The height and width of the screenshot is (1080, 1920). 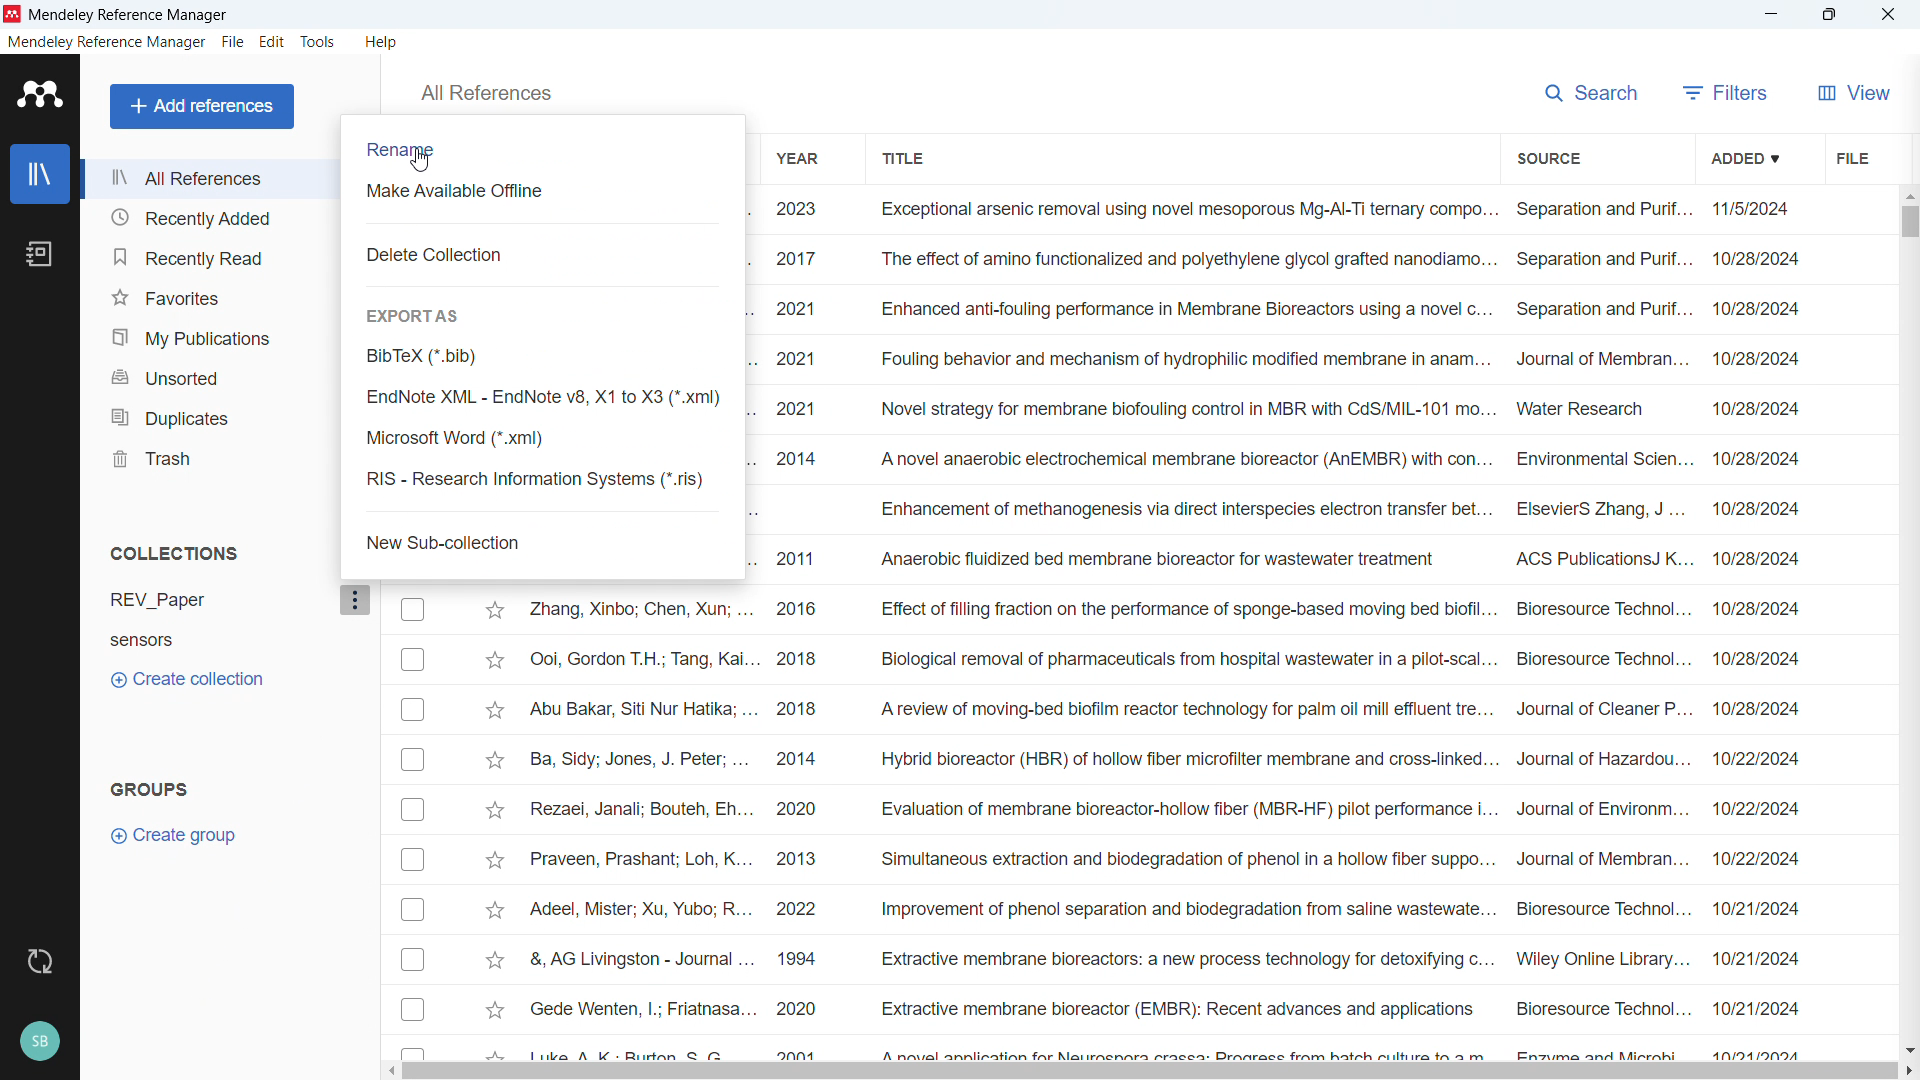 What do you see at coordinates (419, 160) in the screenshot?
I see `Cursor` at bounding box center [419, 160].